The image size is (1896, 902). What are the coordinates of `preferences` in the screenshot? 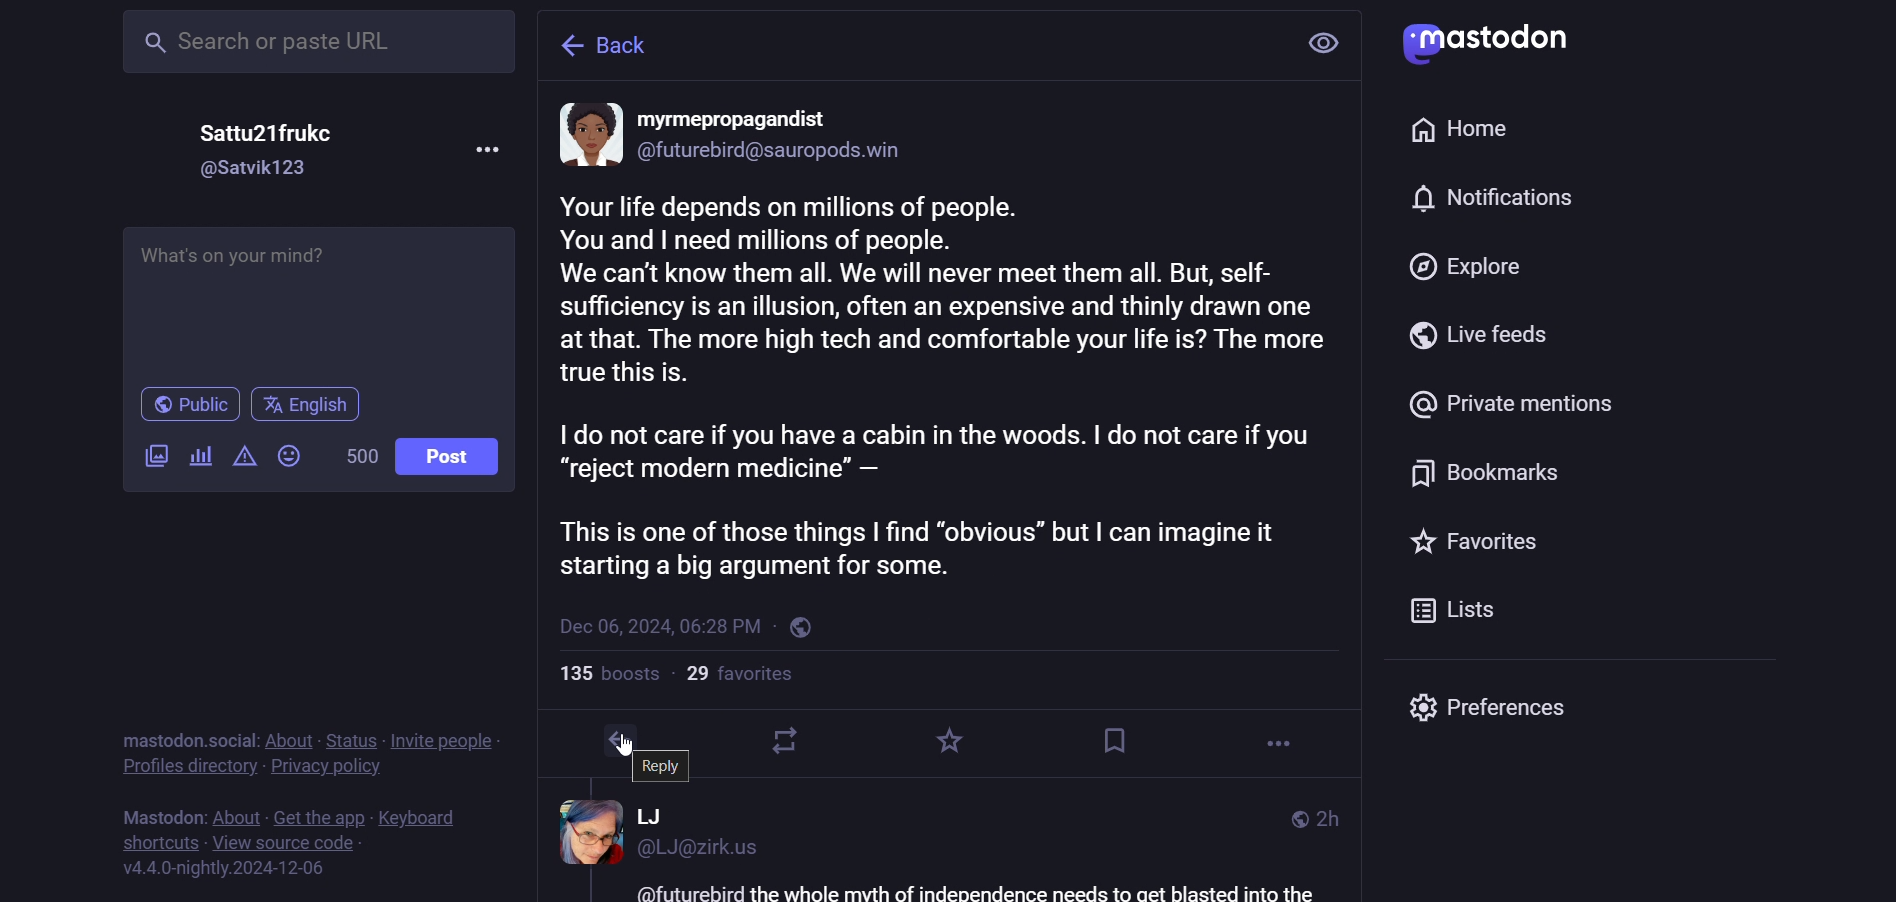 It's located at (1492, 710).